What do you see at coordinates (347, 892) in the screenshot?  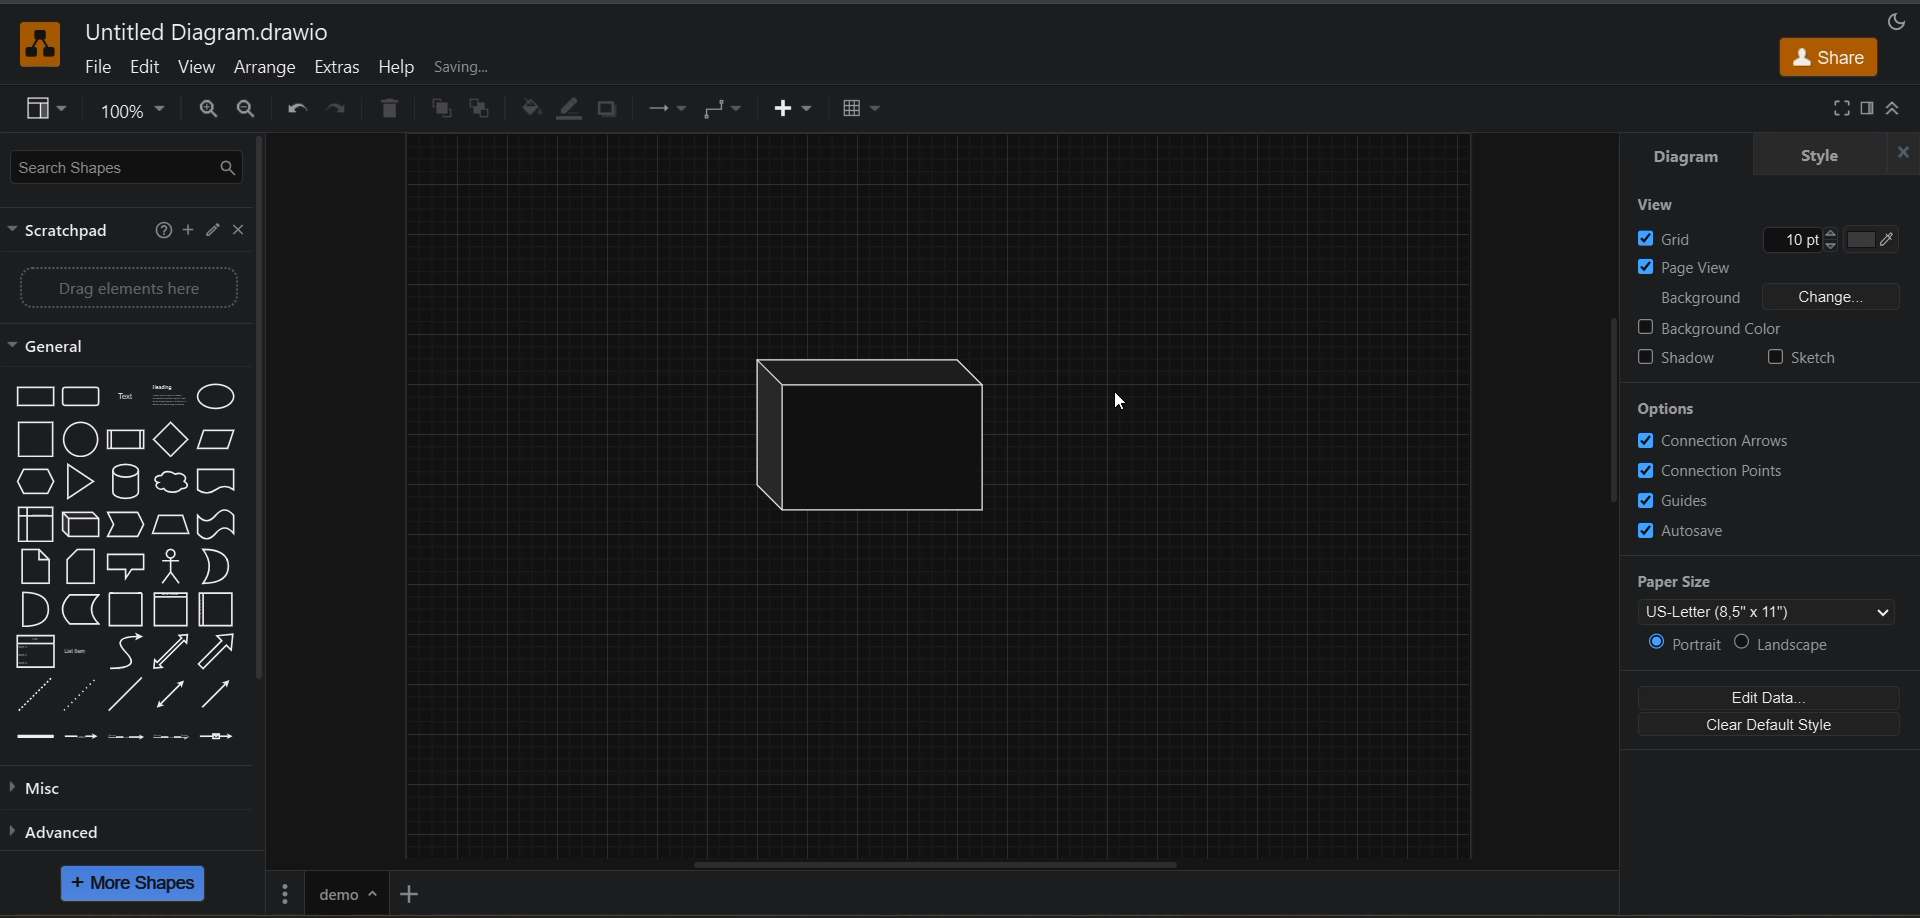 I see `renamed page` at bounding box center [347, 892].